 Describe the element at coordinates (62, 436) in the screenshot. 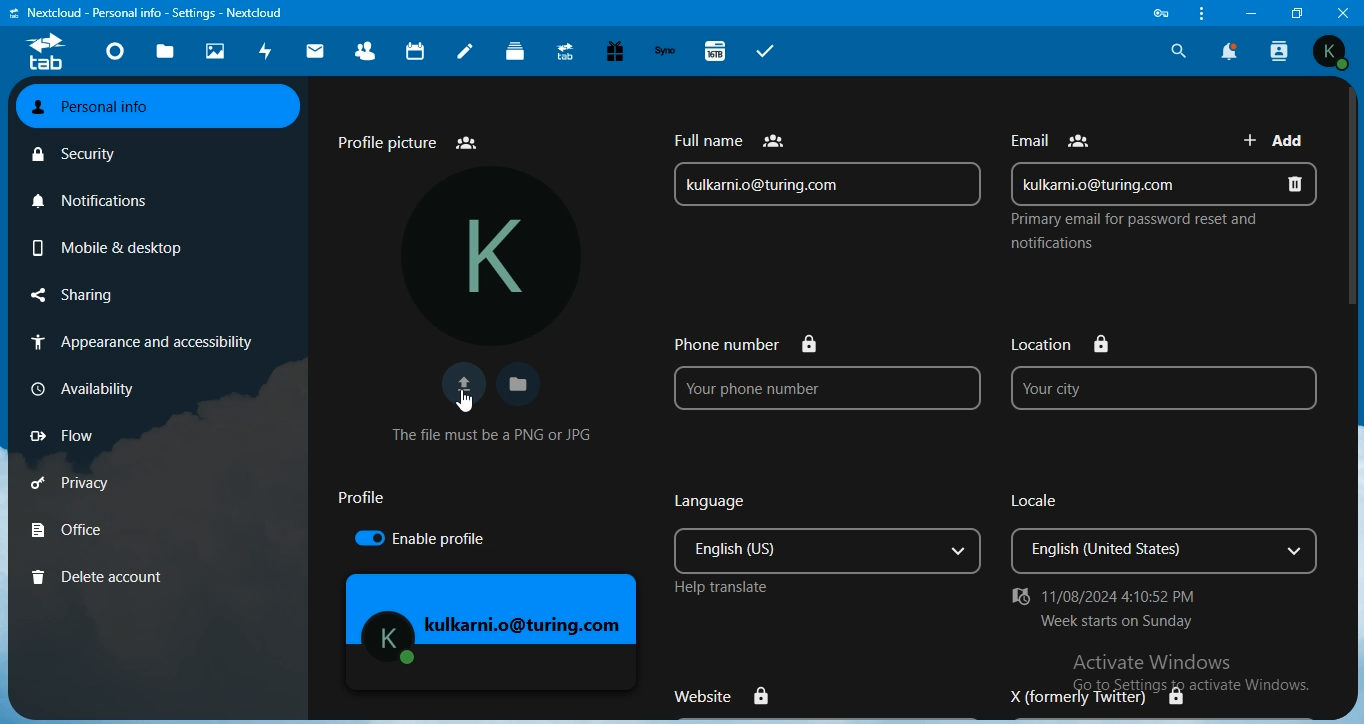

I see `flow` at that location.